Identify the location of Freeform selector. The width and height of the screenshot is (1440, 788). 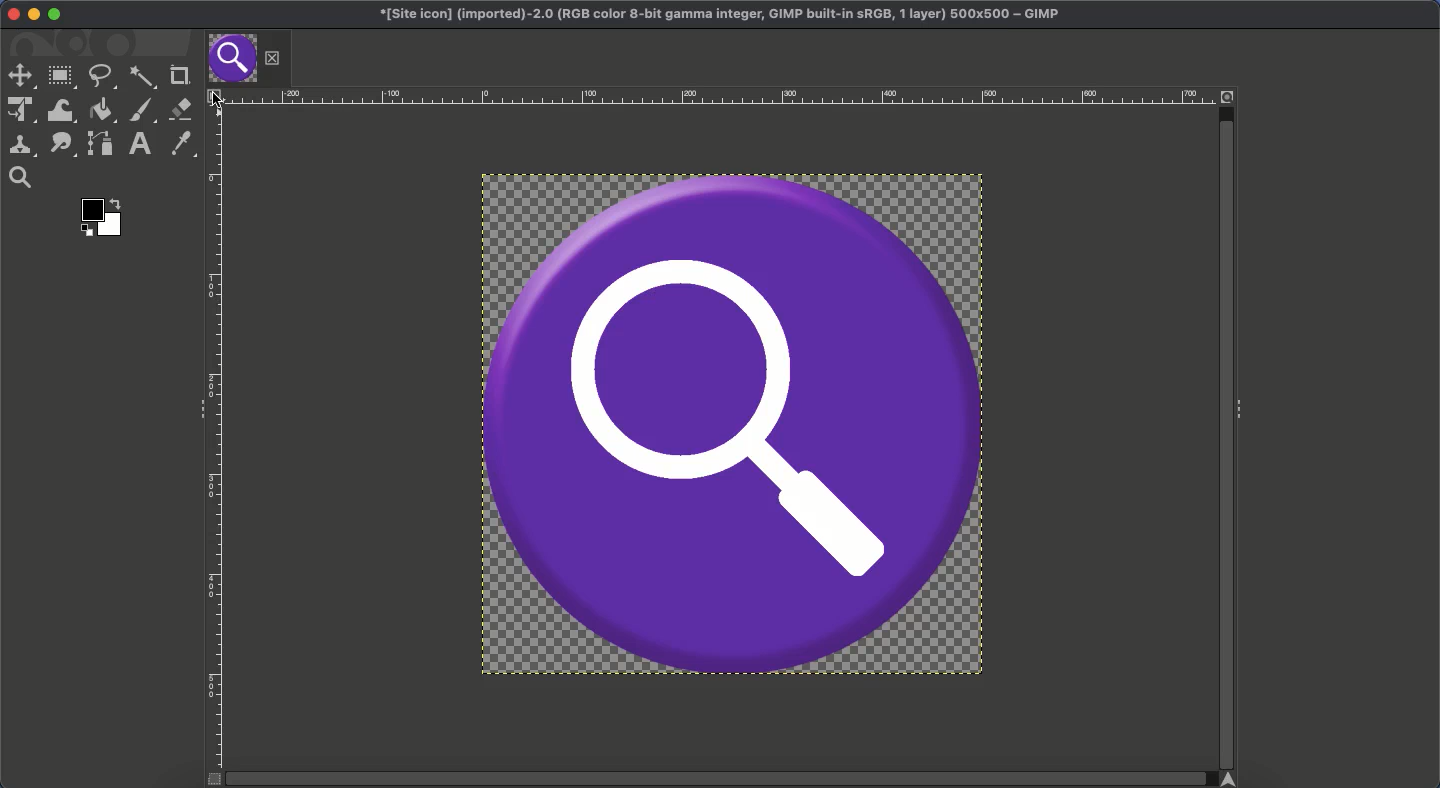
(102, 78).